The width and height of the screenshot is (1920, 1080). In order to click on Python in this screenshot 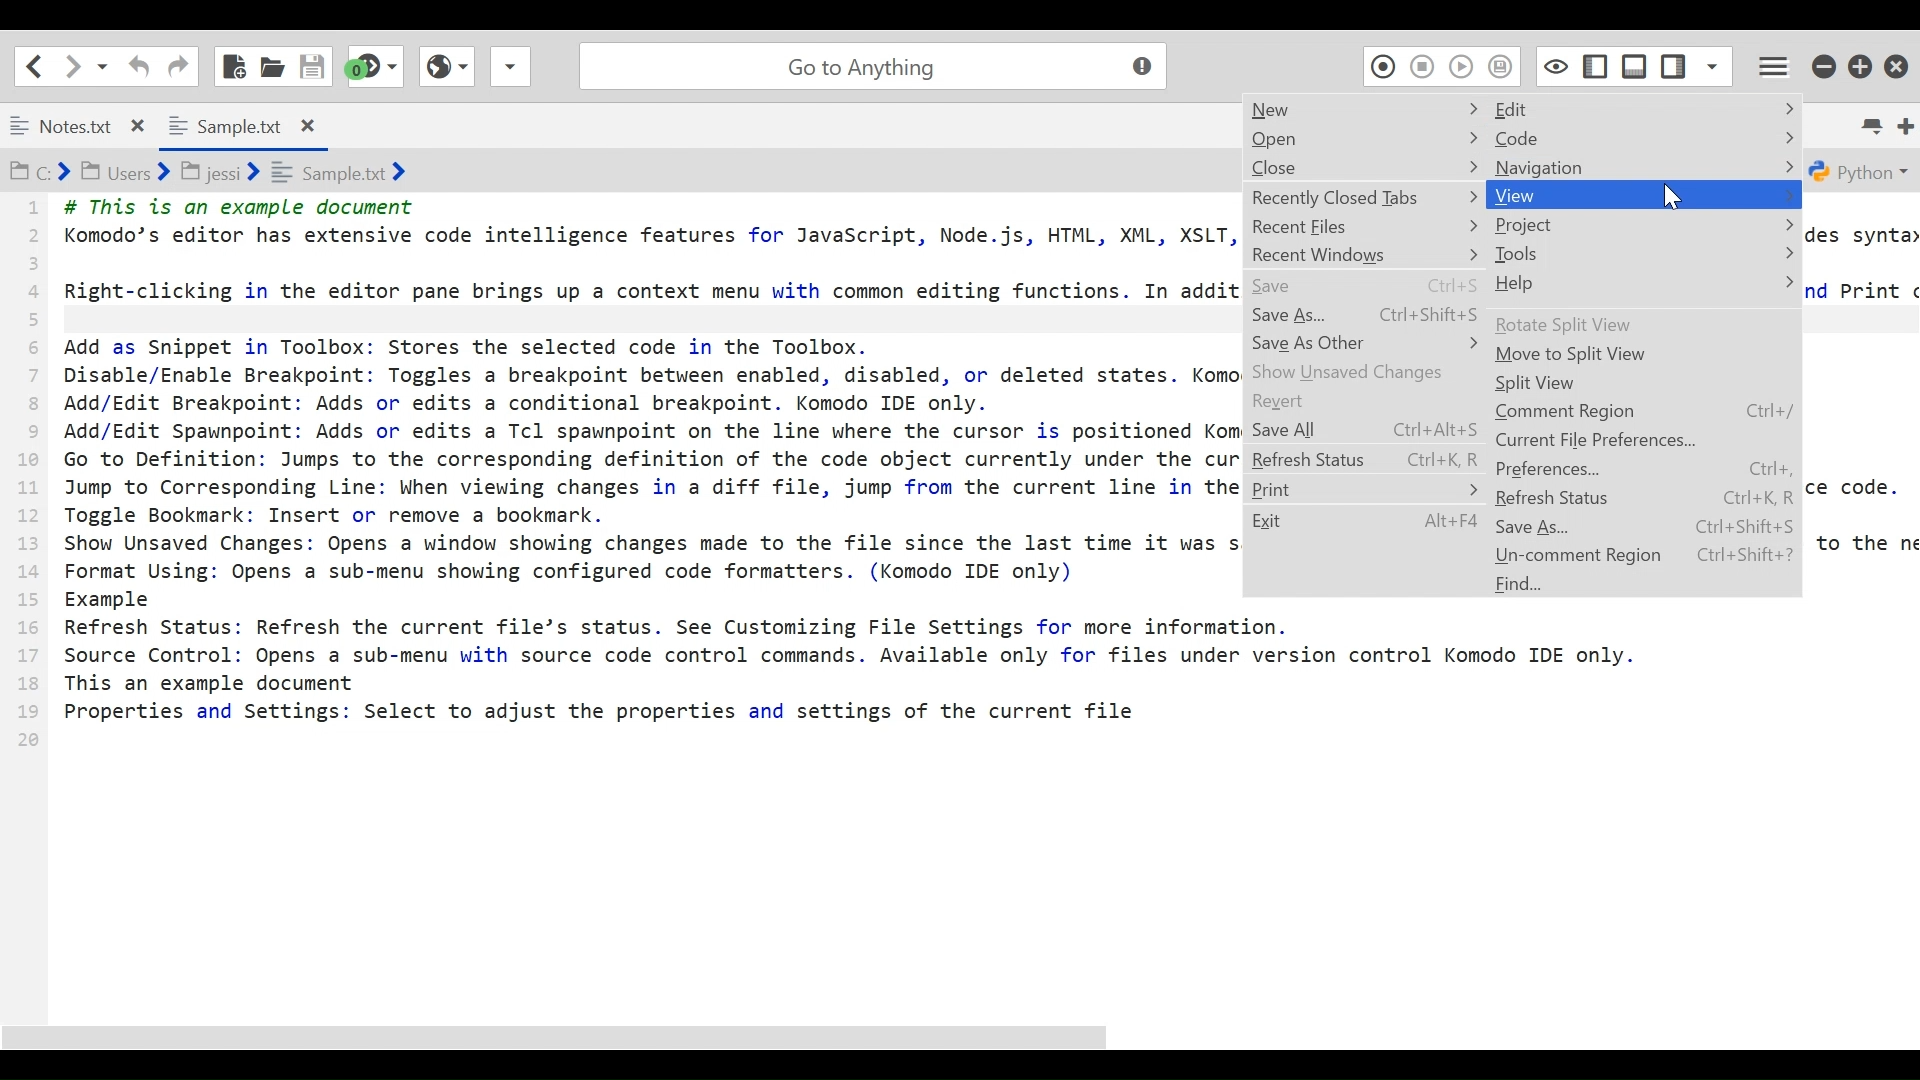, I will do `click(1861, 171)`.